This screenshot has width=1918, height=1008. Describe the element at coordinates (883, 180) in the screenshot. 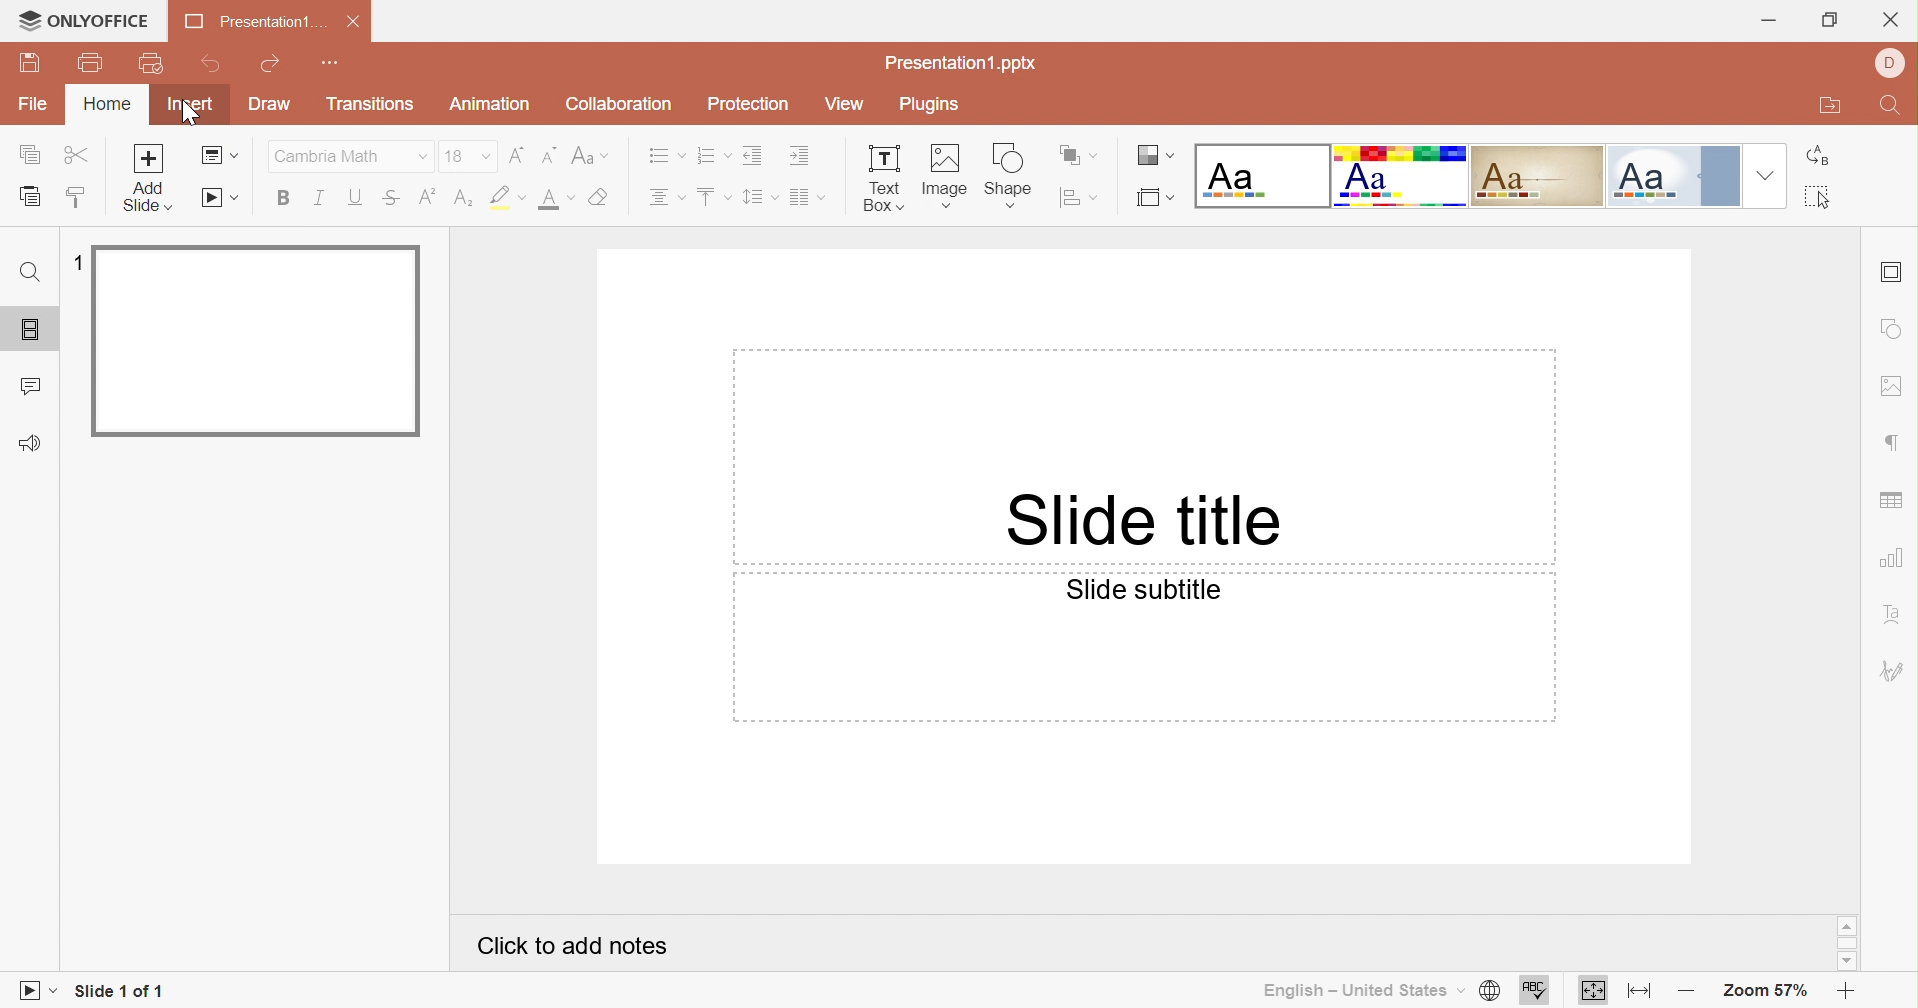

I see `Text Box` at that location.